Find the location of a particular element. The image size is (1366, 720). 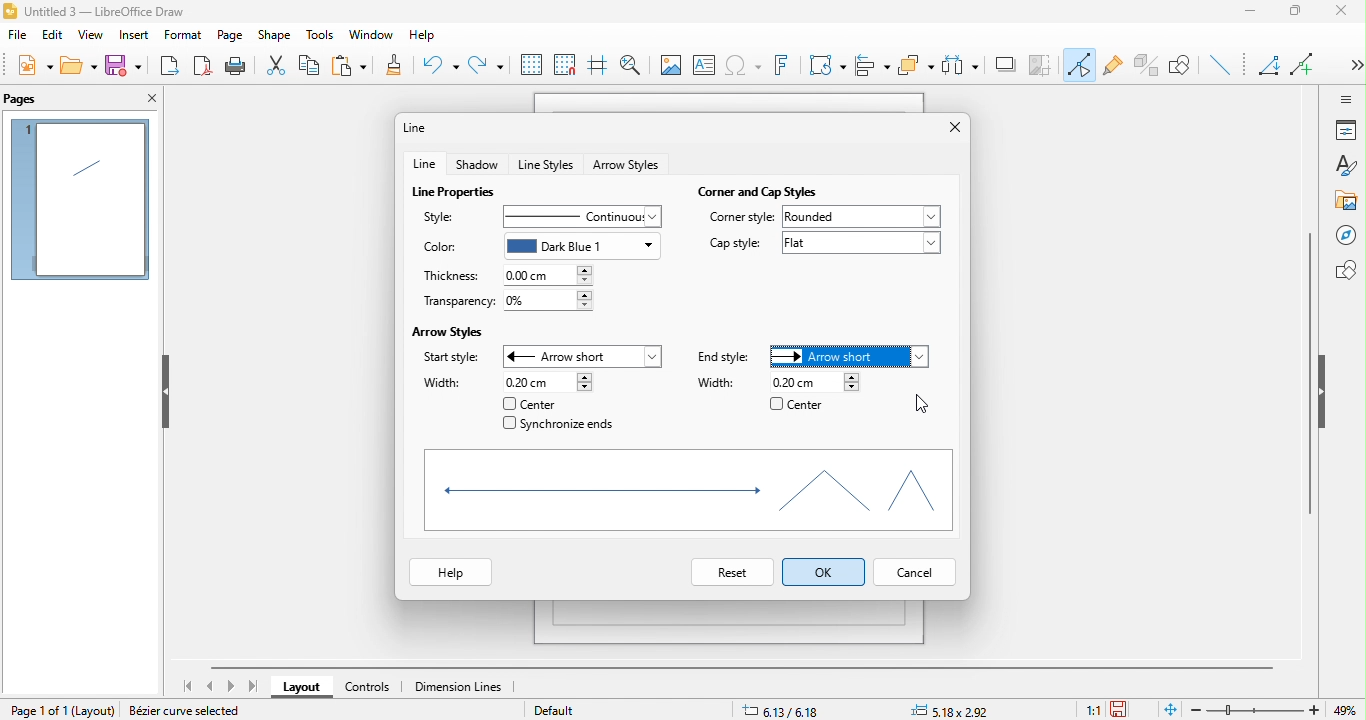

rounded is located at coordinates (864, 217).